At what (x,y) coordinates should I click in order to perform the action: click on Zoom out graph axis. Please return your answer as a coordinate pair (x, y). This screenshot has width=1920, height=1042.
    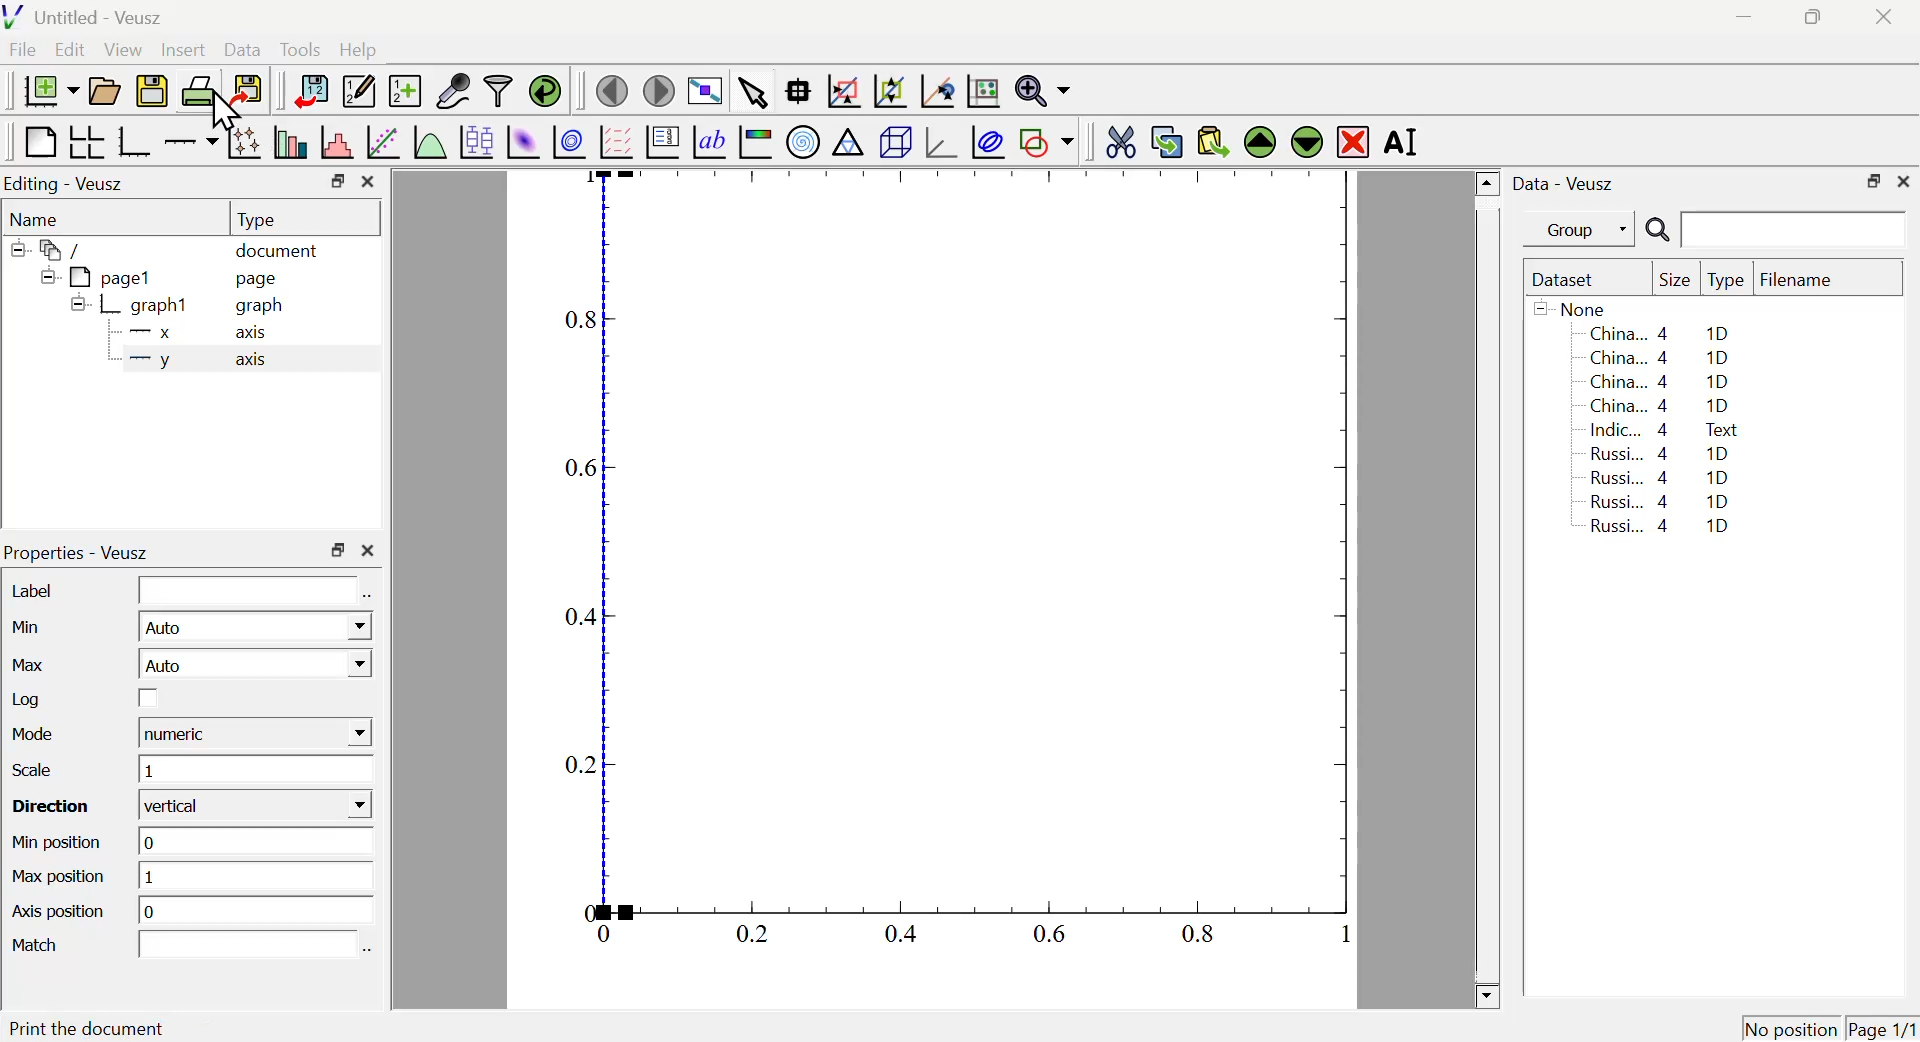
    Looking at the image, I should click on (889, 89).